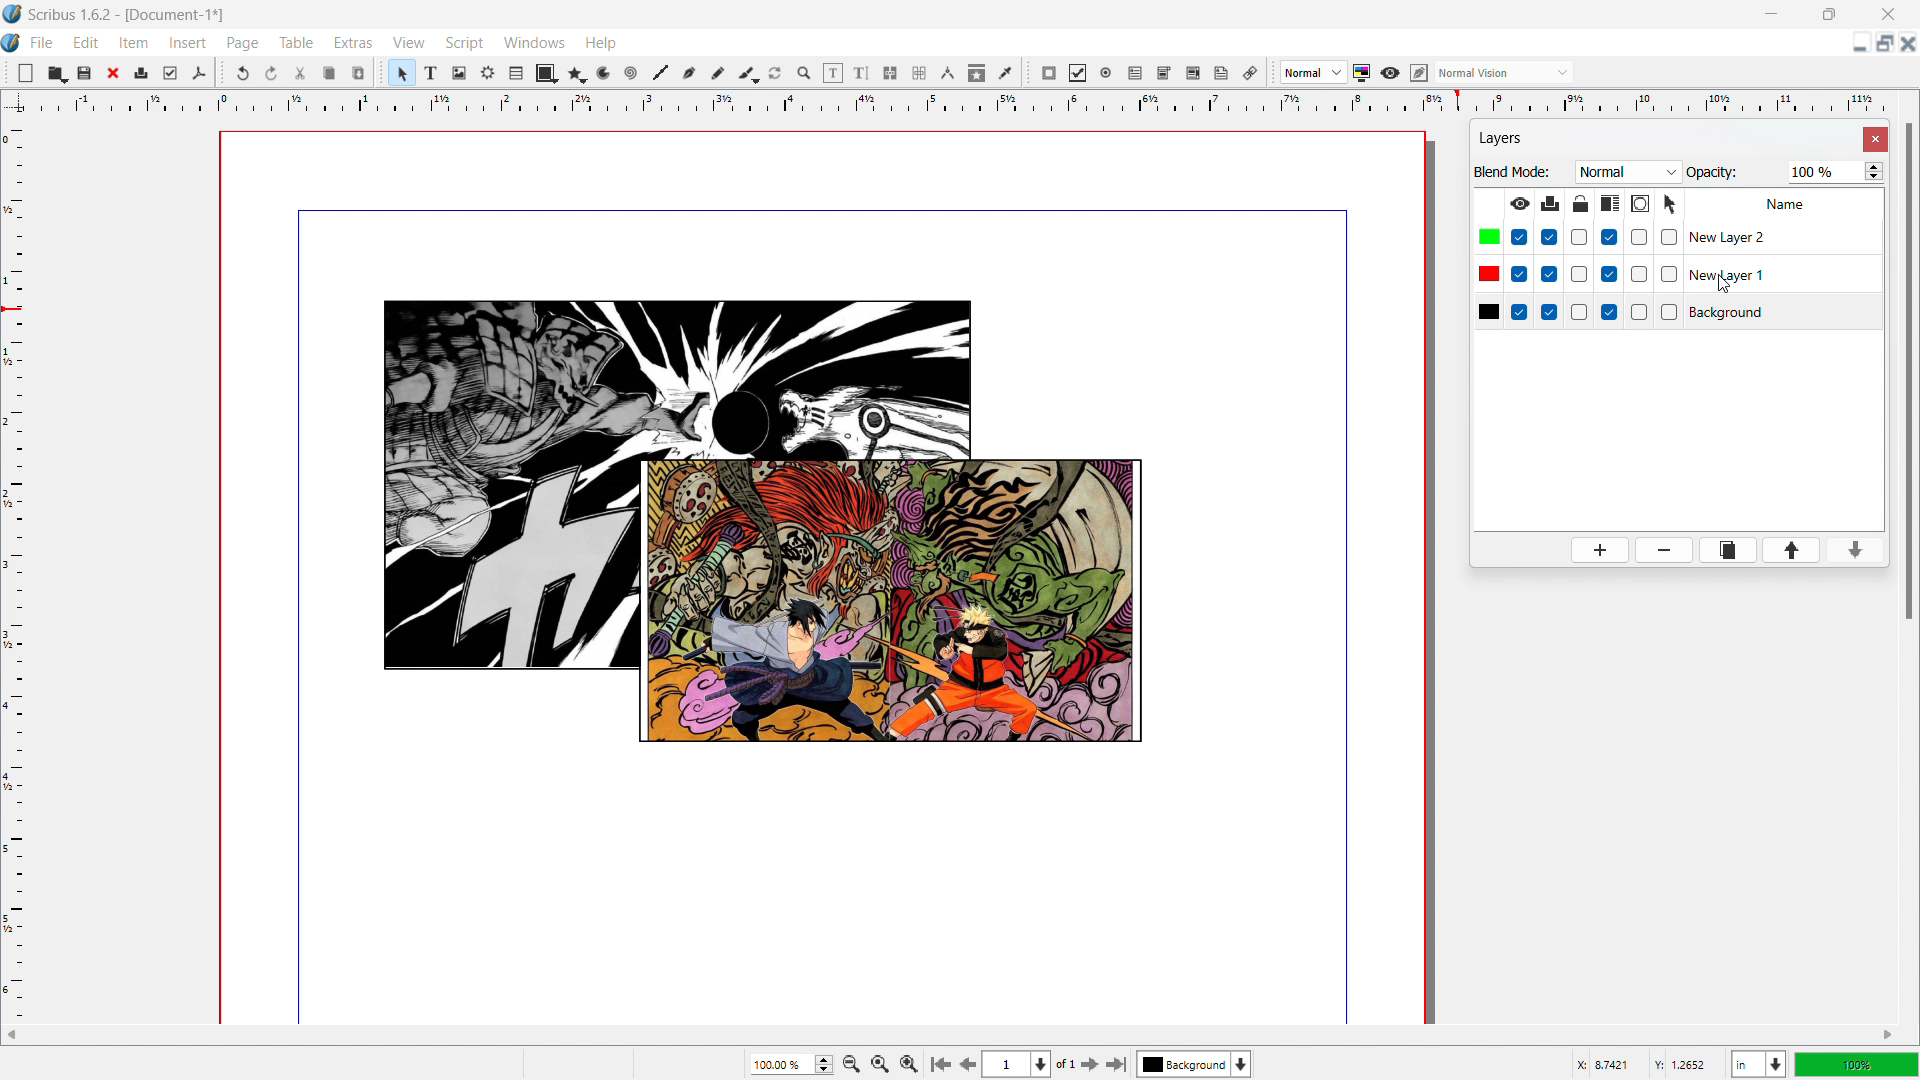  What do you see at coordinates (1107, 72) in the screenshot?
I see `pdf radio button` at bounding box center [1107, 72].